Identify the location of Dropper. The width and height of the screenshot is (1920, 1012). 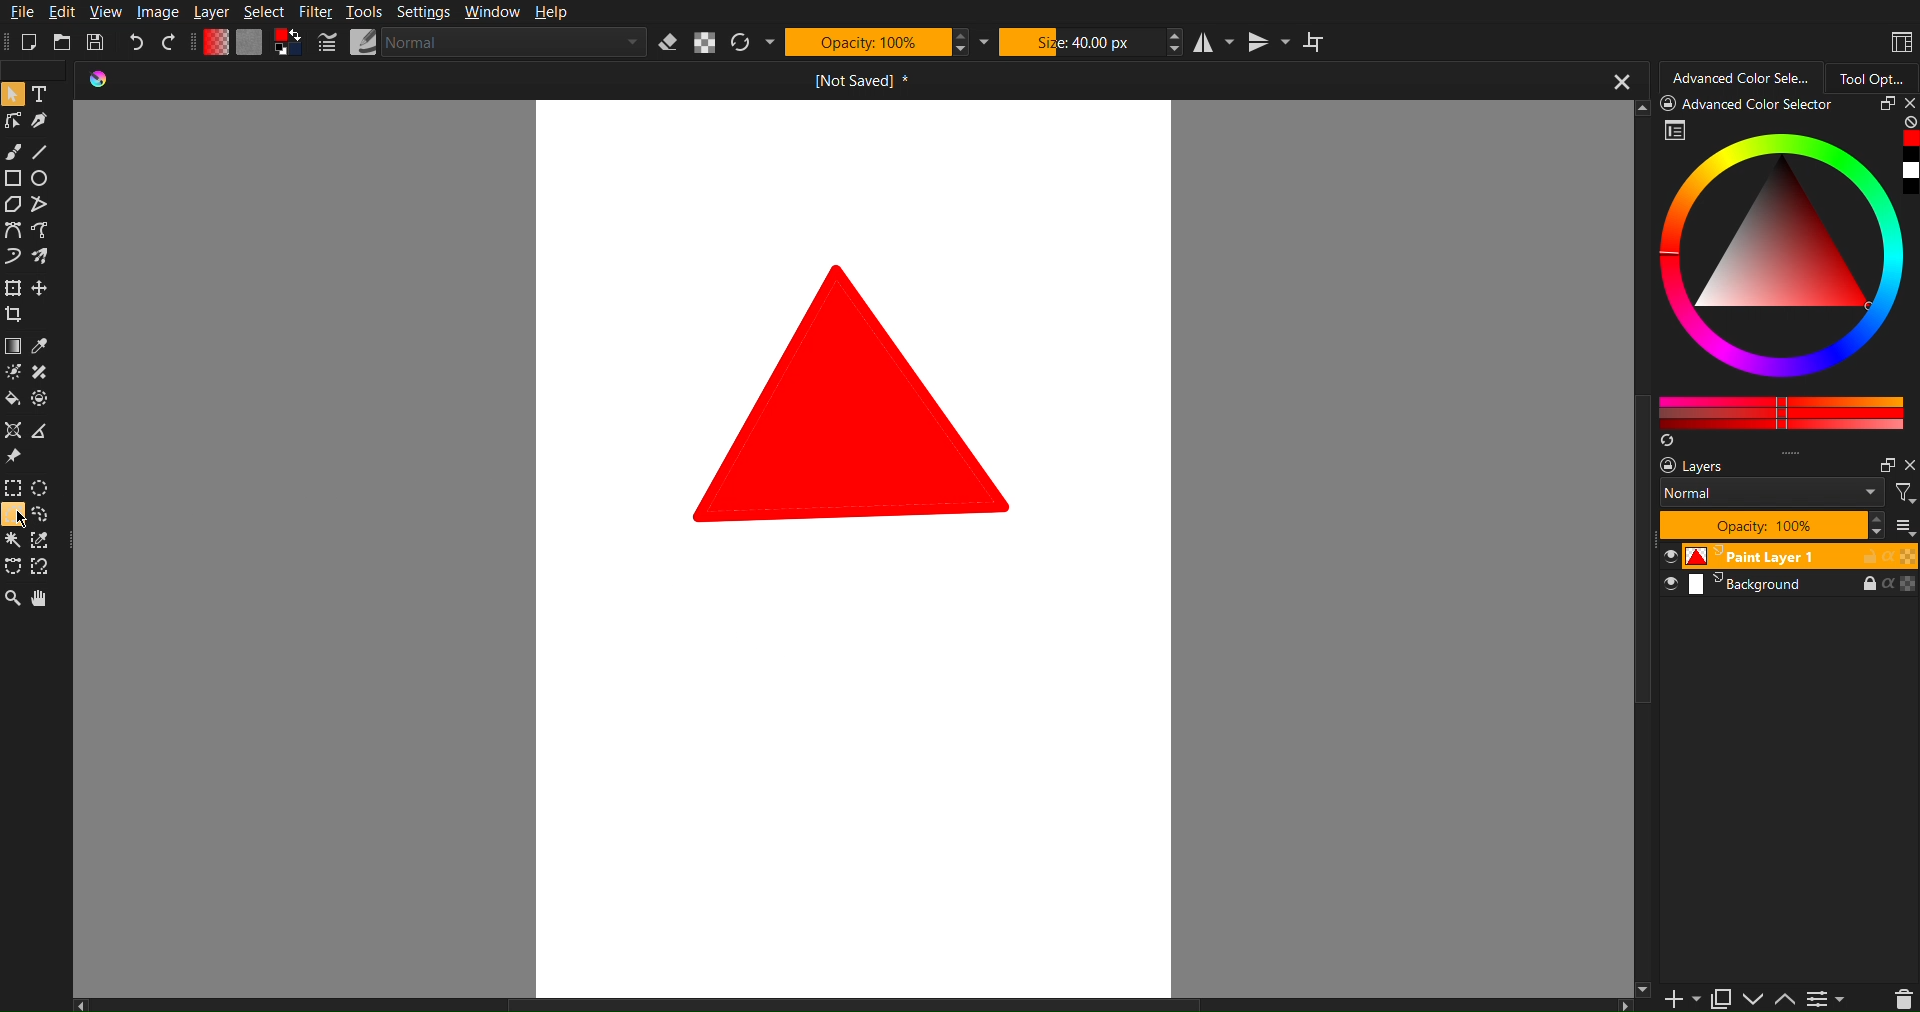
(41, 348).